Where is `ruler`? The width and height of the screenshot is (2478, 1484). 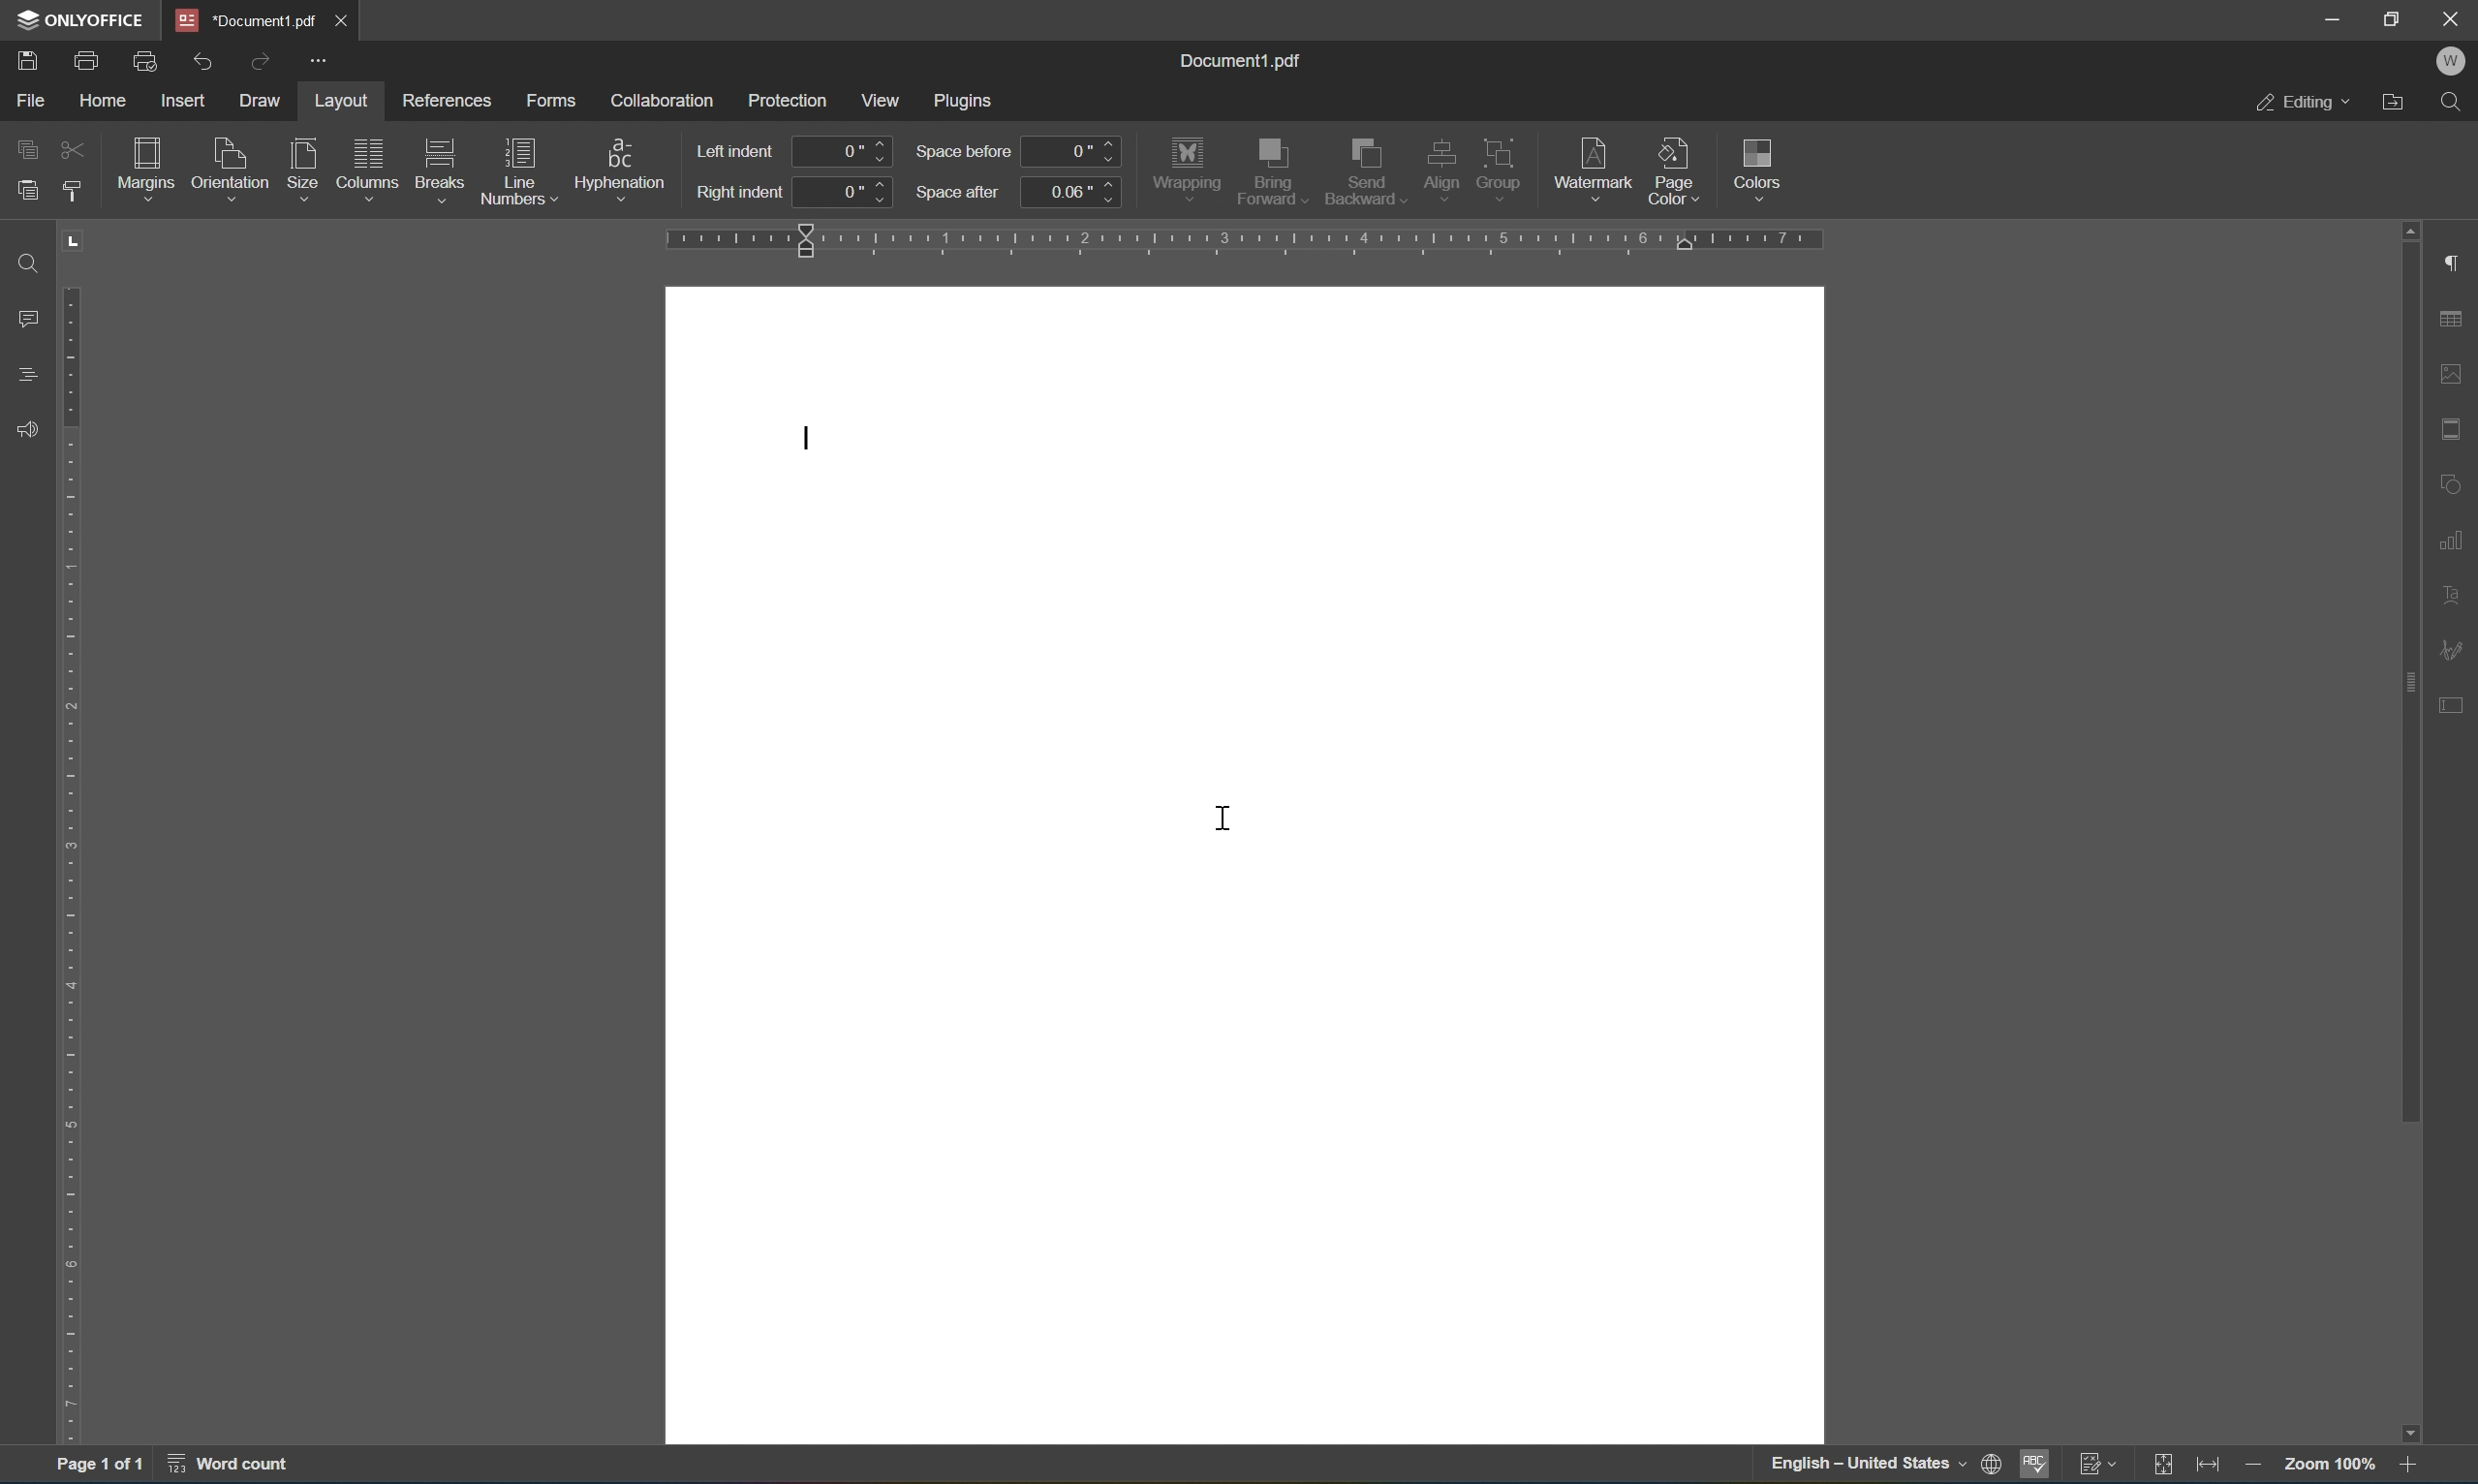 ruler is located at coordinates (1248, 241).